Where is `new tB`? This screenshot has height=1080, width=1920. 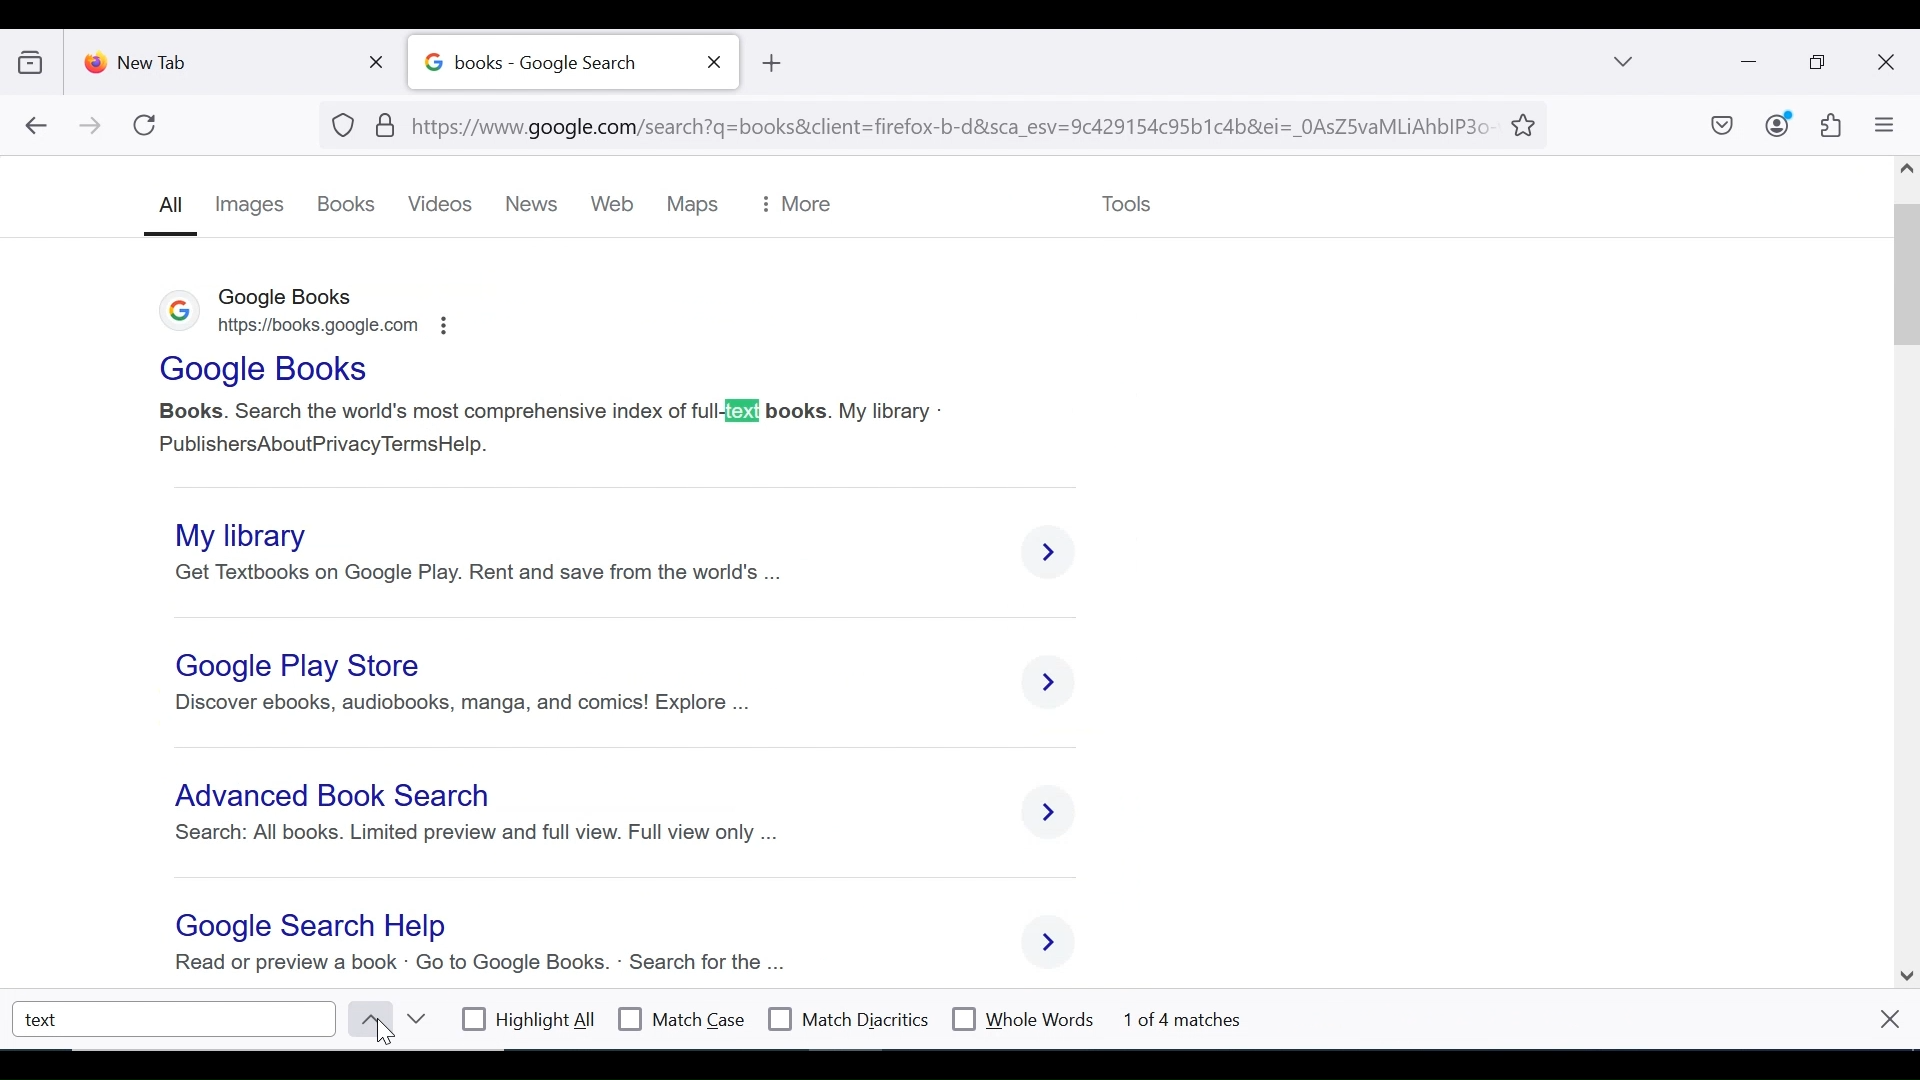 new tB is located at coordinates (770, 63).